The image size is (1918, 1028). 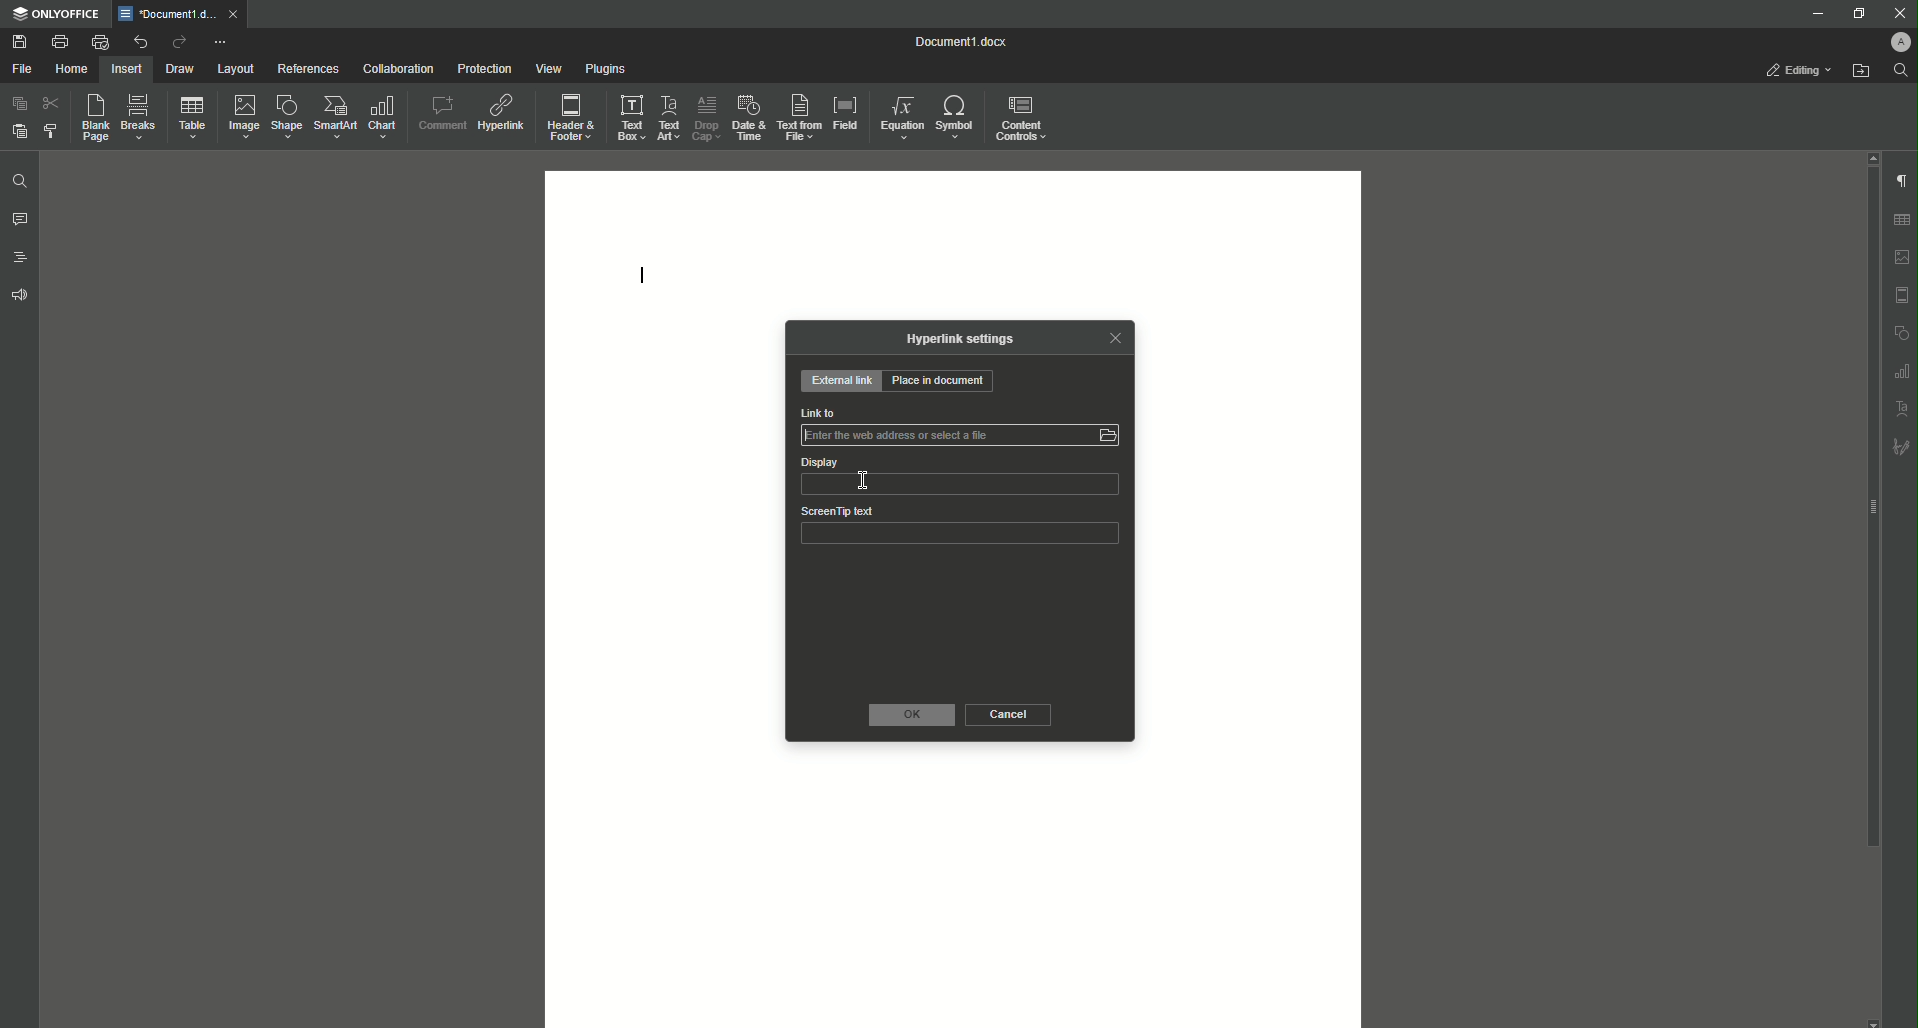 What do you see at coordinates (19, 103) in the screenshot?
I see `Copy` at bounding box center [19, 103].